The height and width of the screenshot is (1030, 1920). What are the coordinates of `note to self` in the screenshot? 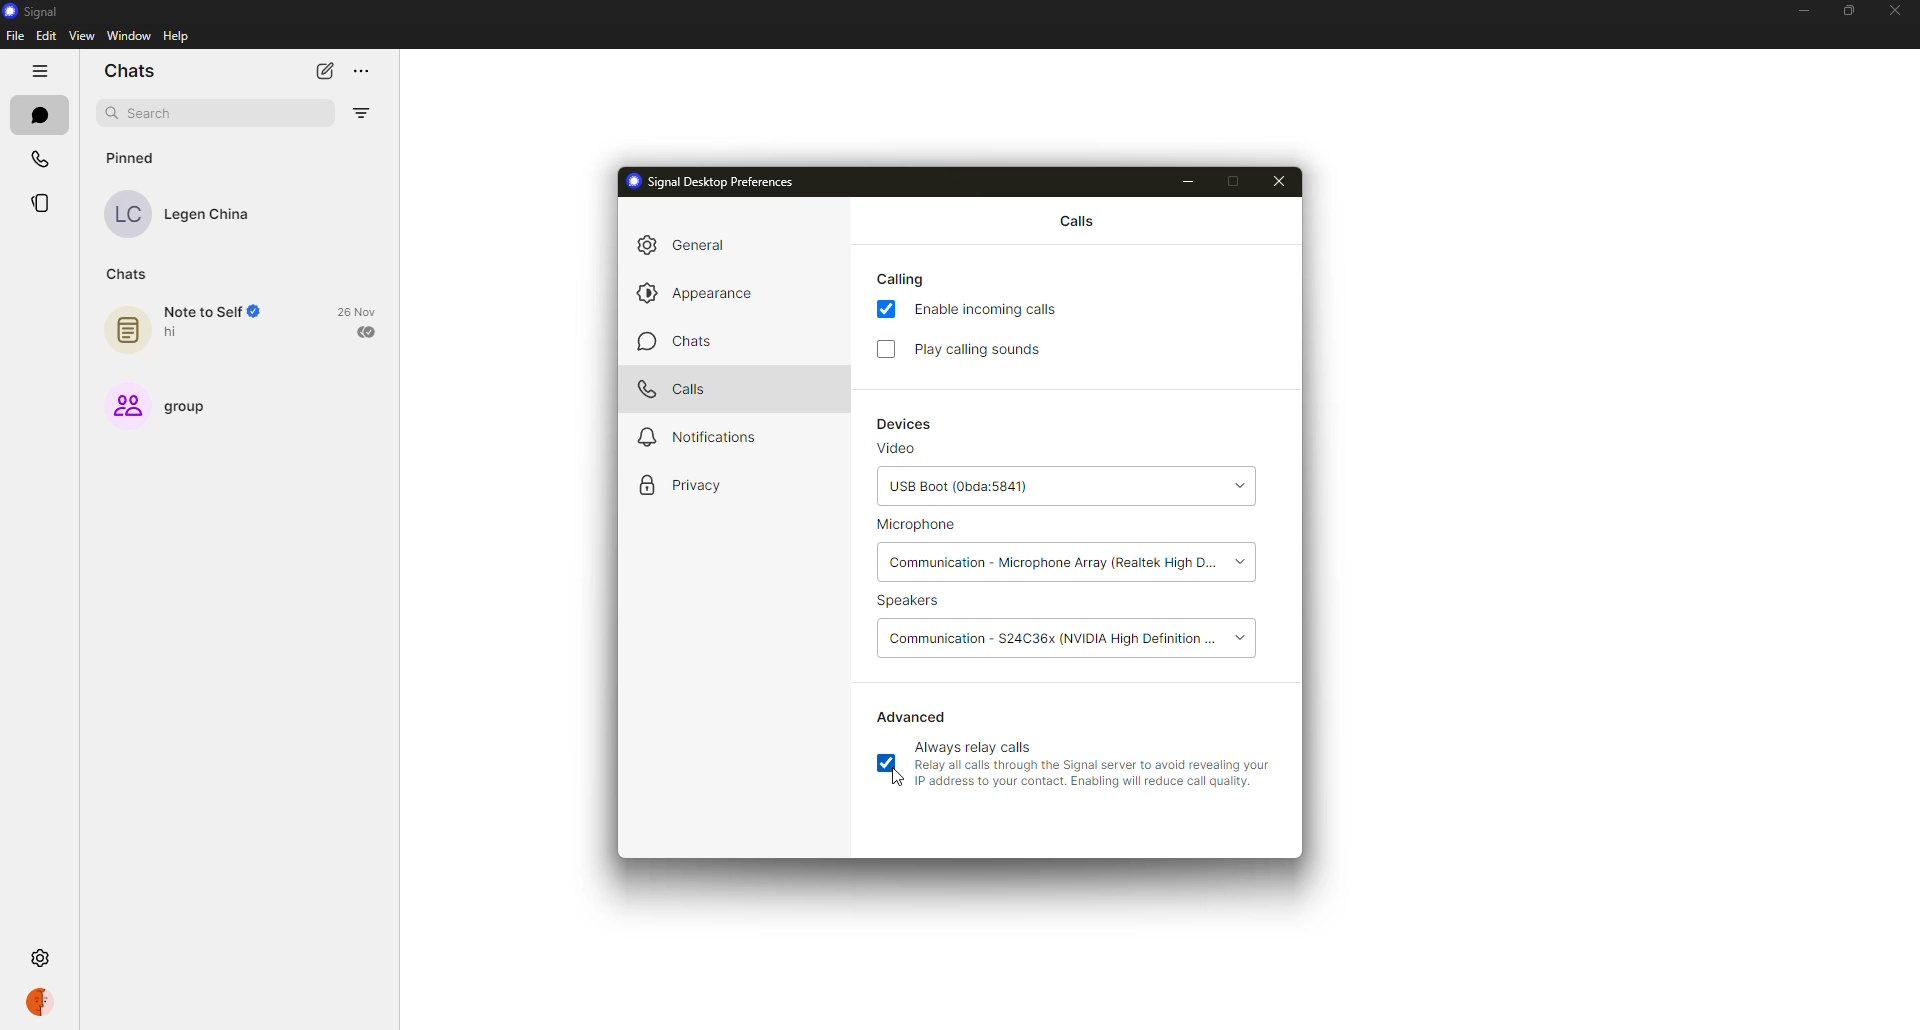 It's located at (212, 312).